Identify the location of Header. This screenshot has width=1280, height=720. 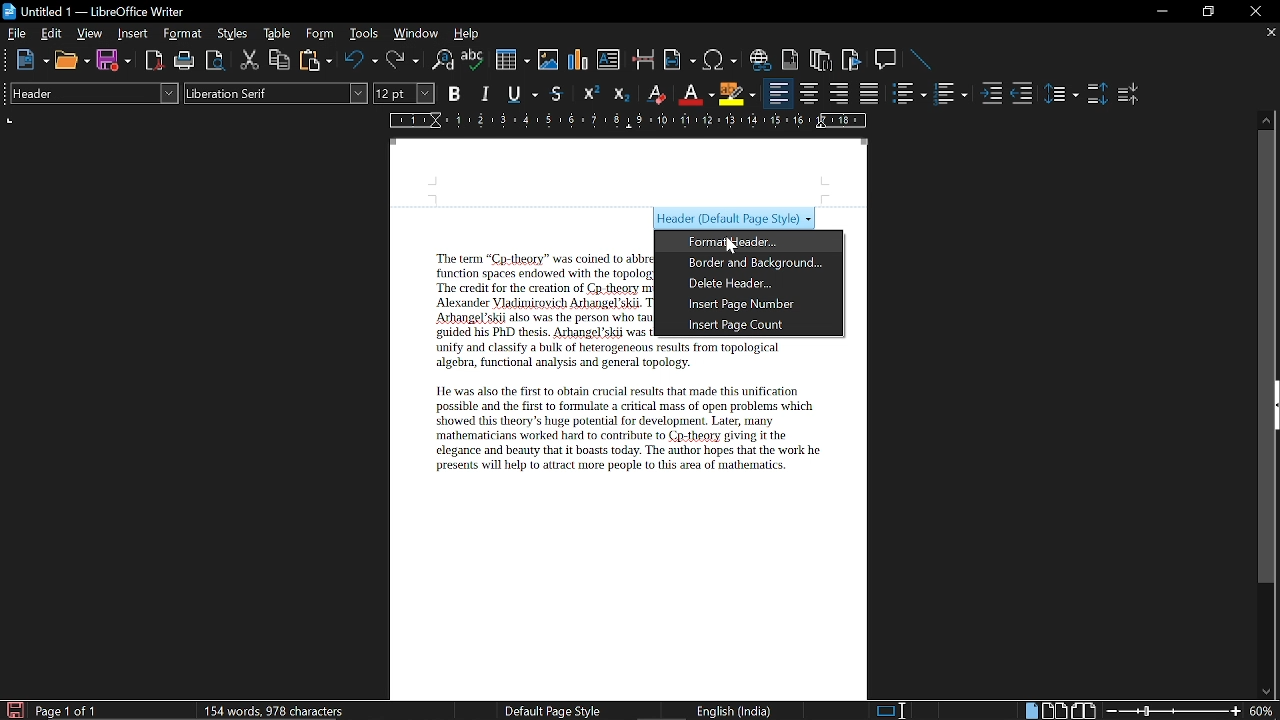
(629, 173).